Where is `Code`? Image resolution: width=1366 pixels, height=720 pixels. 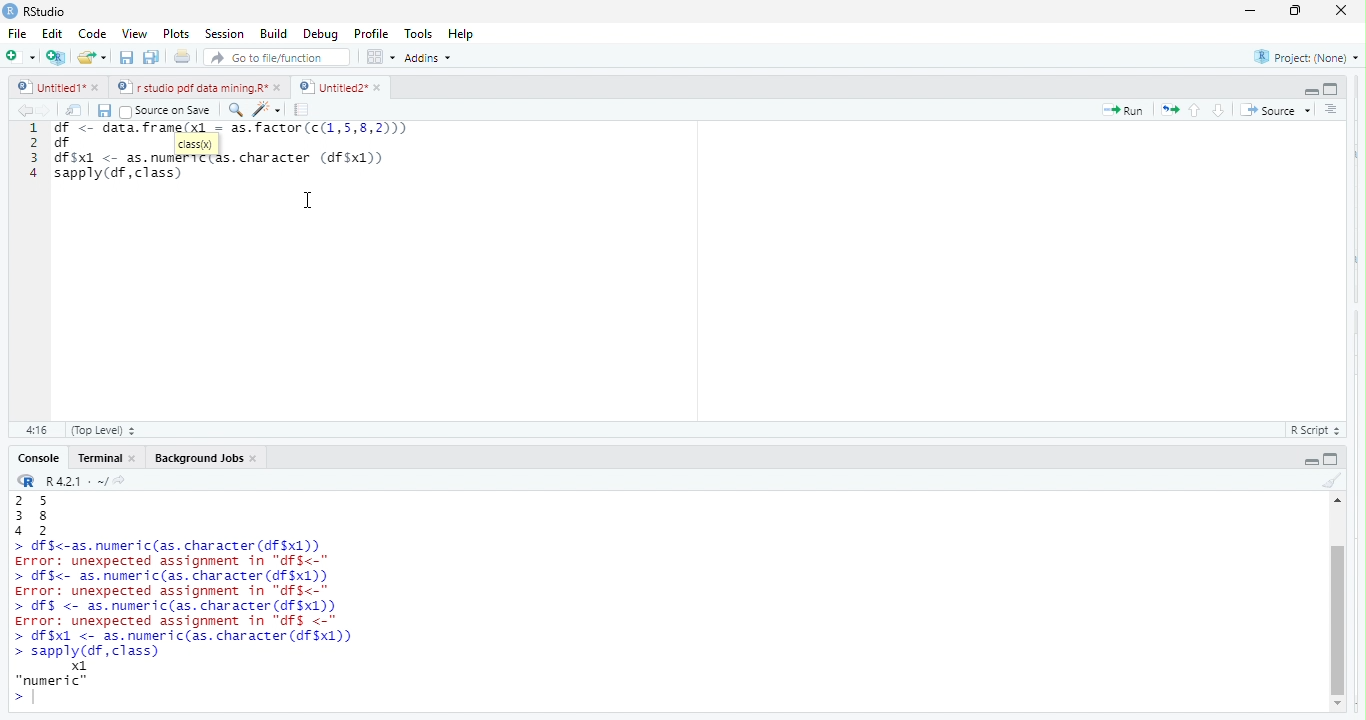 Code is located at coordinates (93, 33).